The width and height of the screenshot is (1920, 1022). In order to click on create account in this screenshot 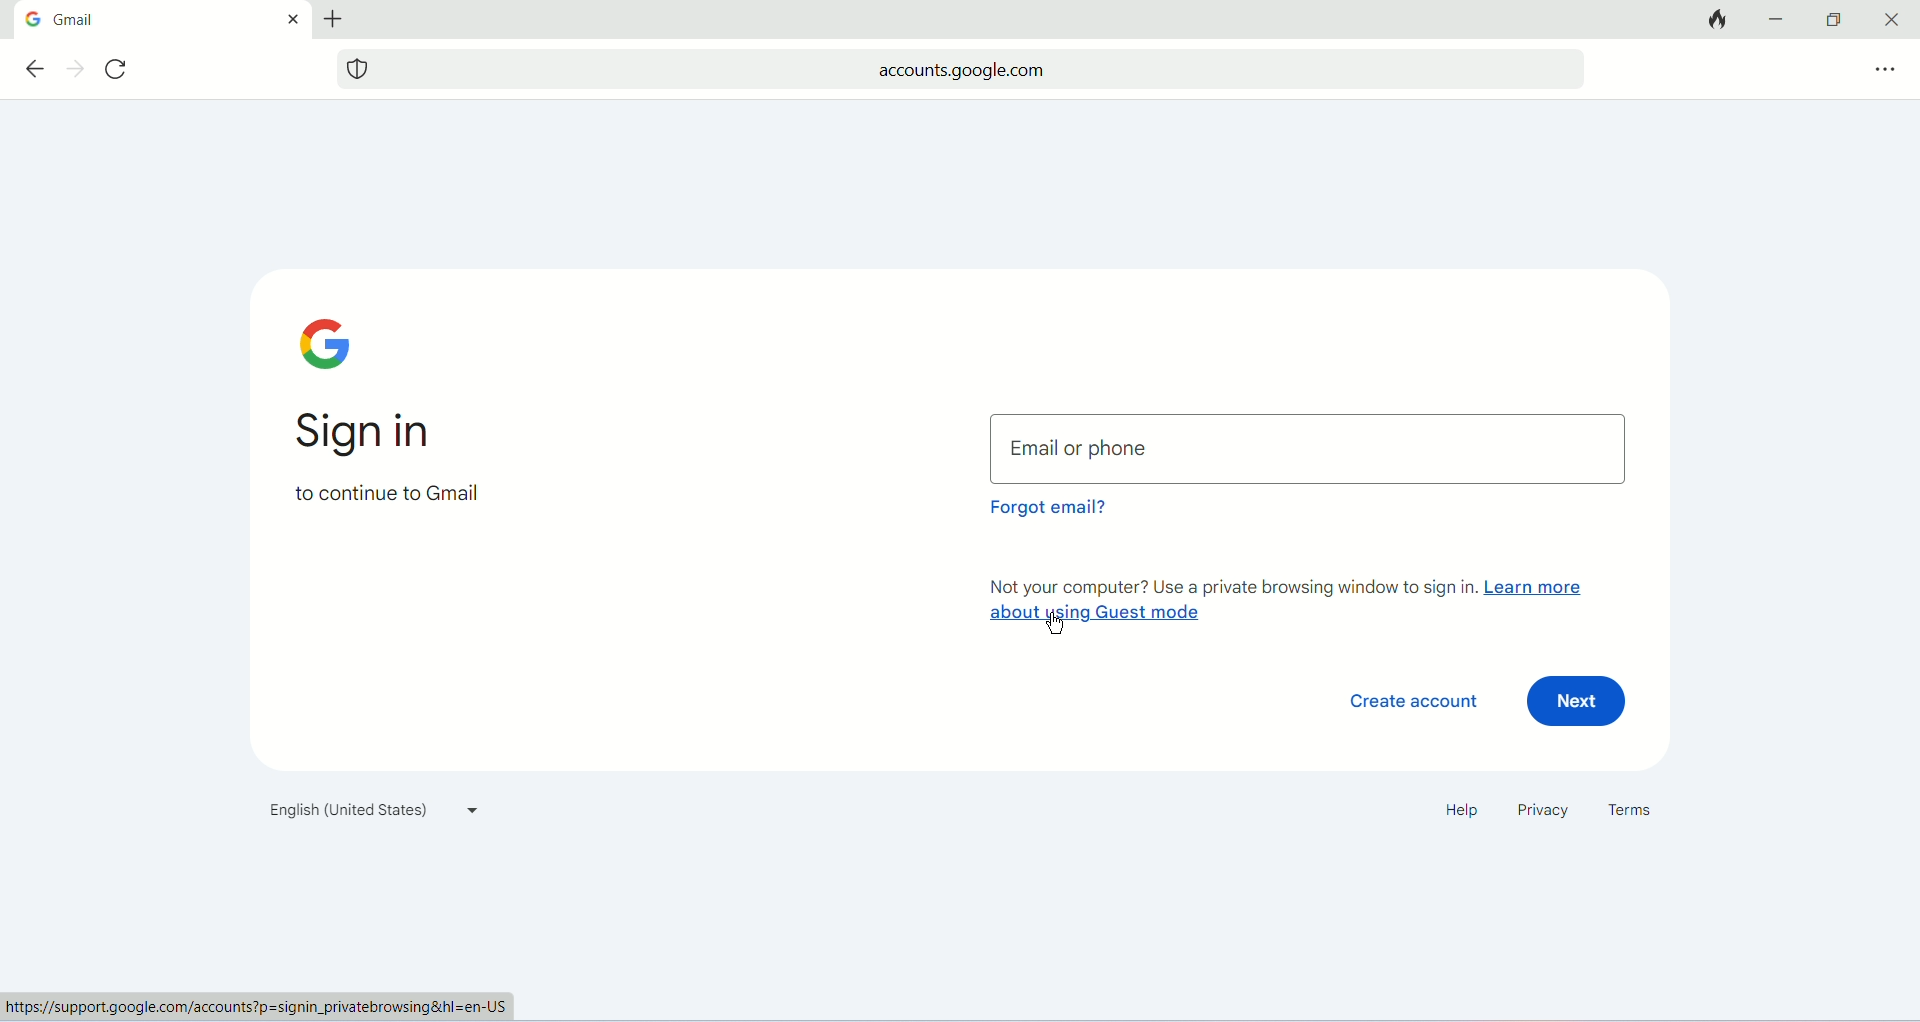, I will do `click(1402, 702)`.